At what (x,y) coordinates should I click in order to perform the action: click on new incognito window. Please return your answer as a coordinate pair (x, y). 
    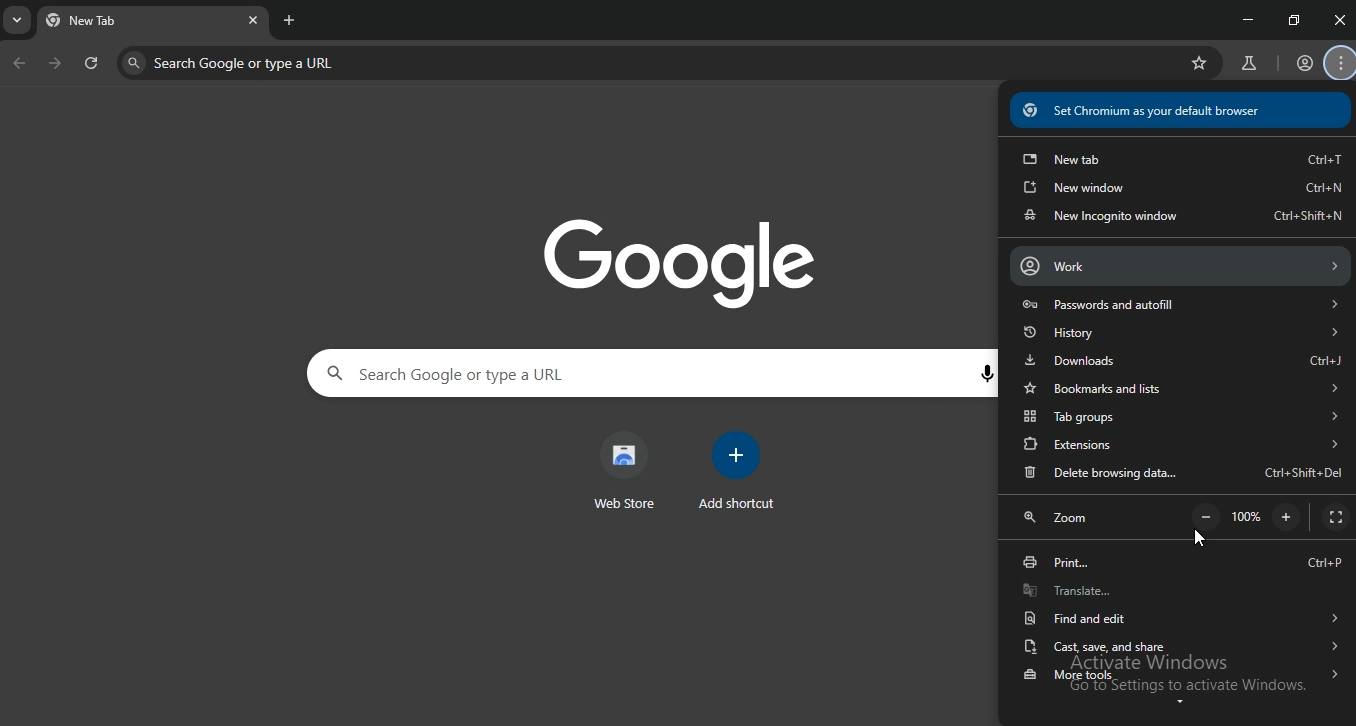
    Looking at the image, I should click on (1178, 216).